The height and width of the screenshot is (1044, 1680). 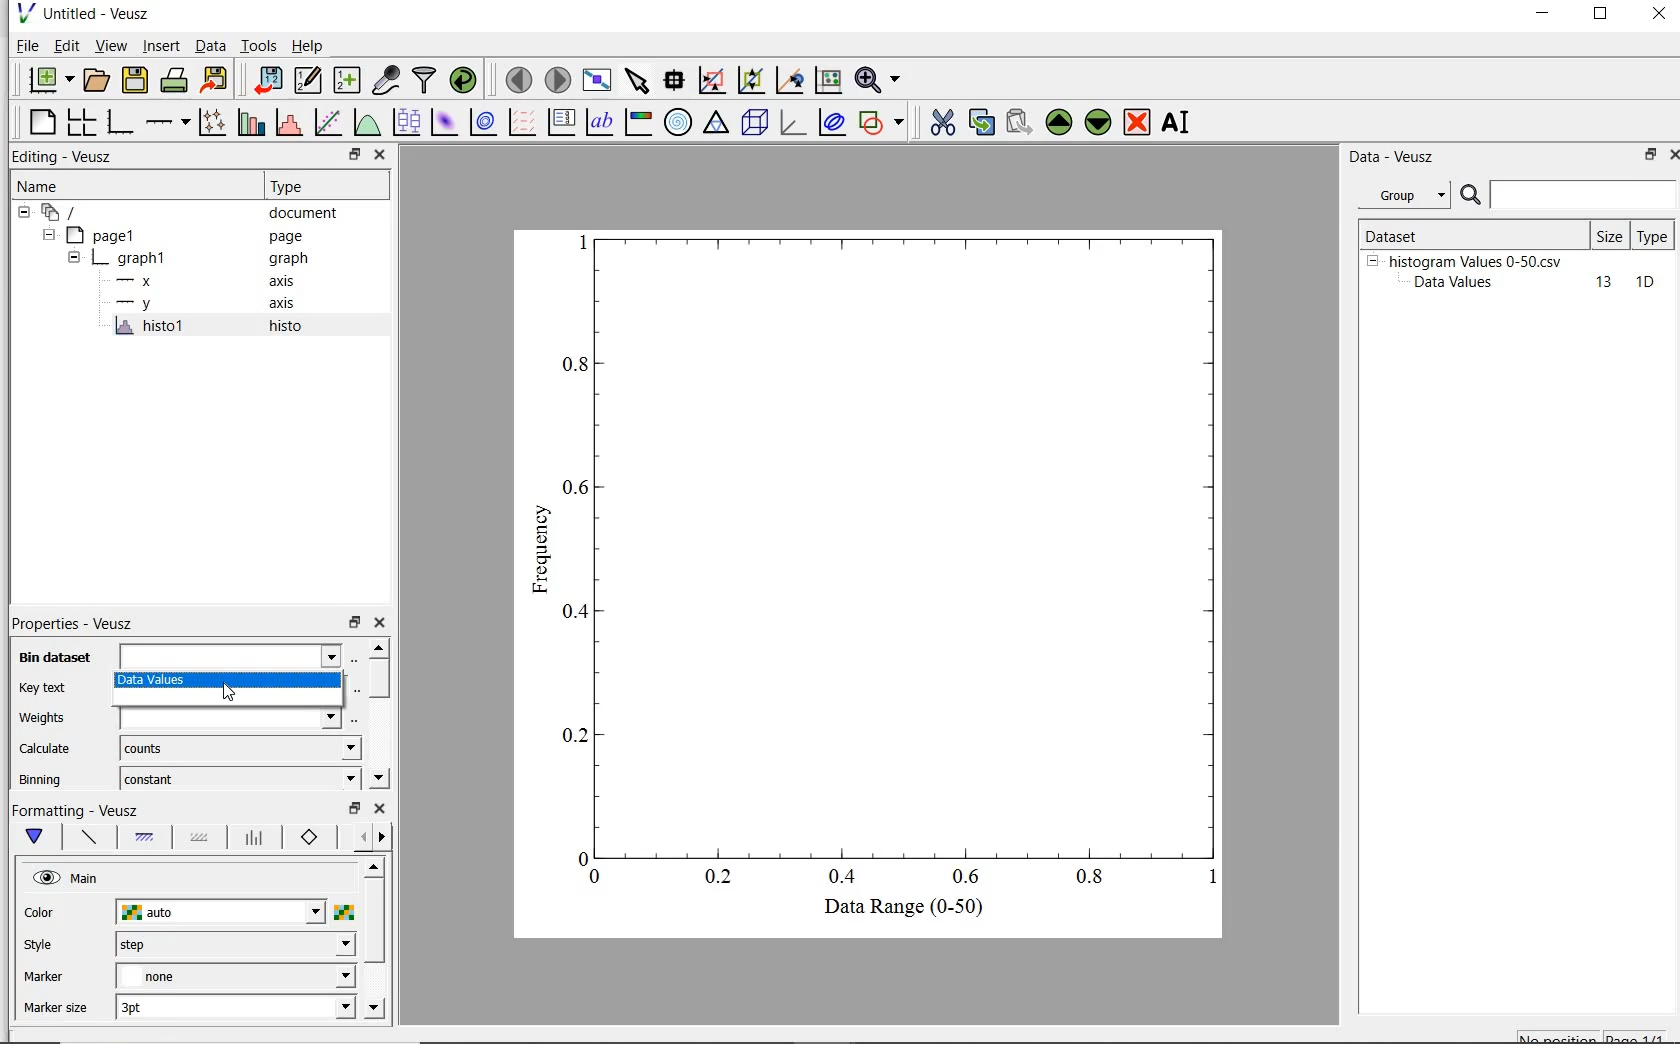 What do you see at coordinates (524, 122) in the screenshot?
I see `plot a vector field` at bounding box center [524, 122].